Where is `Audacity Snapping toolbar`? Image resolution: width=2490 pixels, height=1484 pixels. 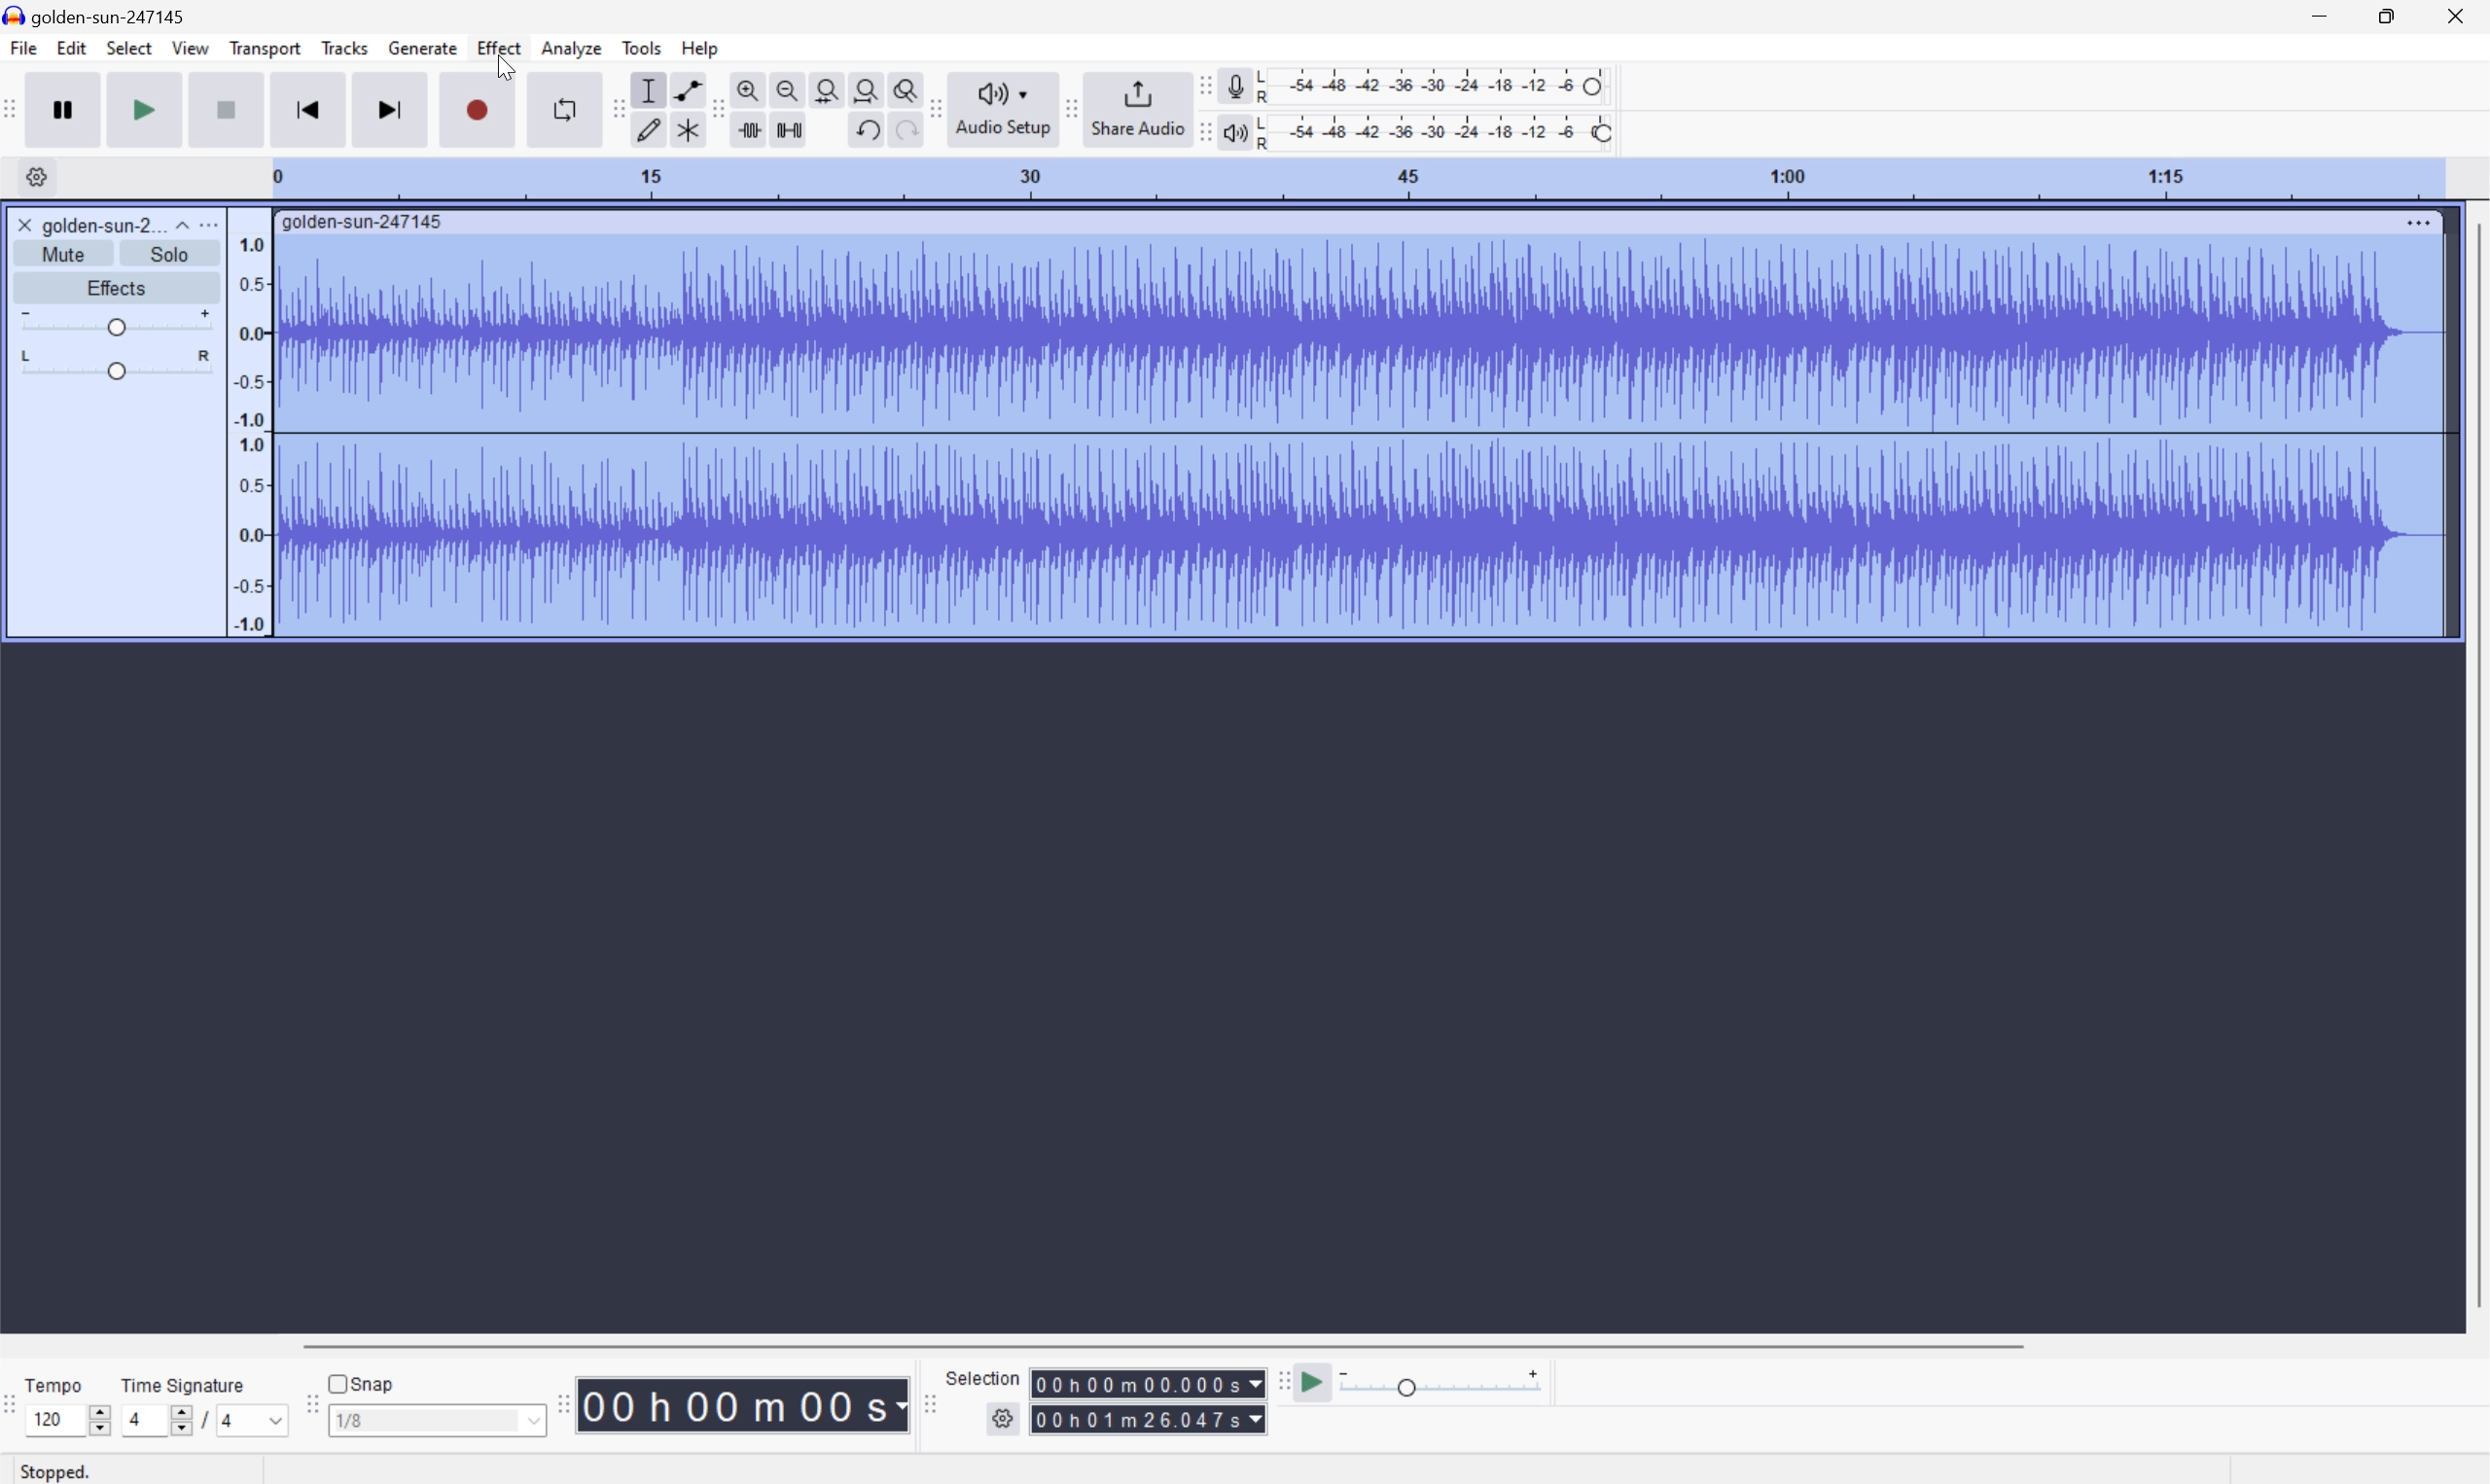
Audacity Snapping toolbar is located at coordinates (310, 1407).